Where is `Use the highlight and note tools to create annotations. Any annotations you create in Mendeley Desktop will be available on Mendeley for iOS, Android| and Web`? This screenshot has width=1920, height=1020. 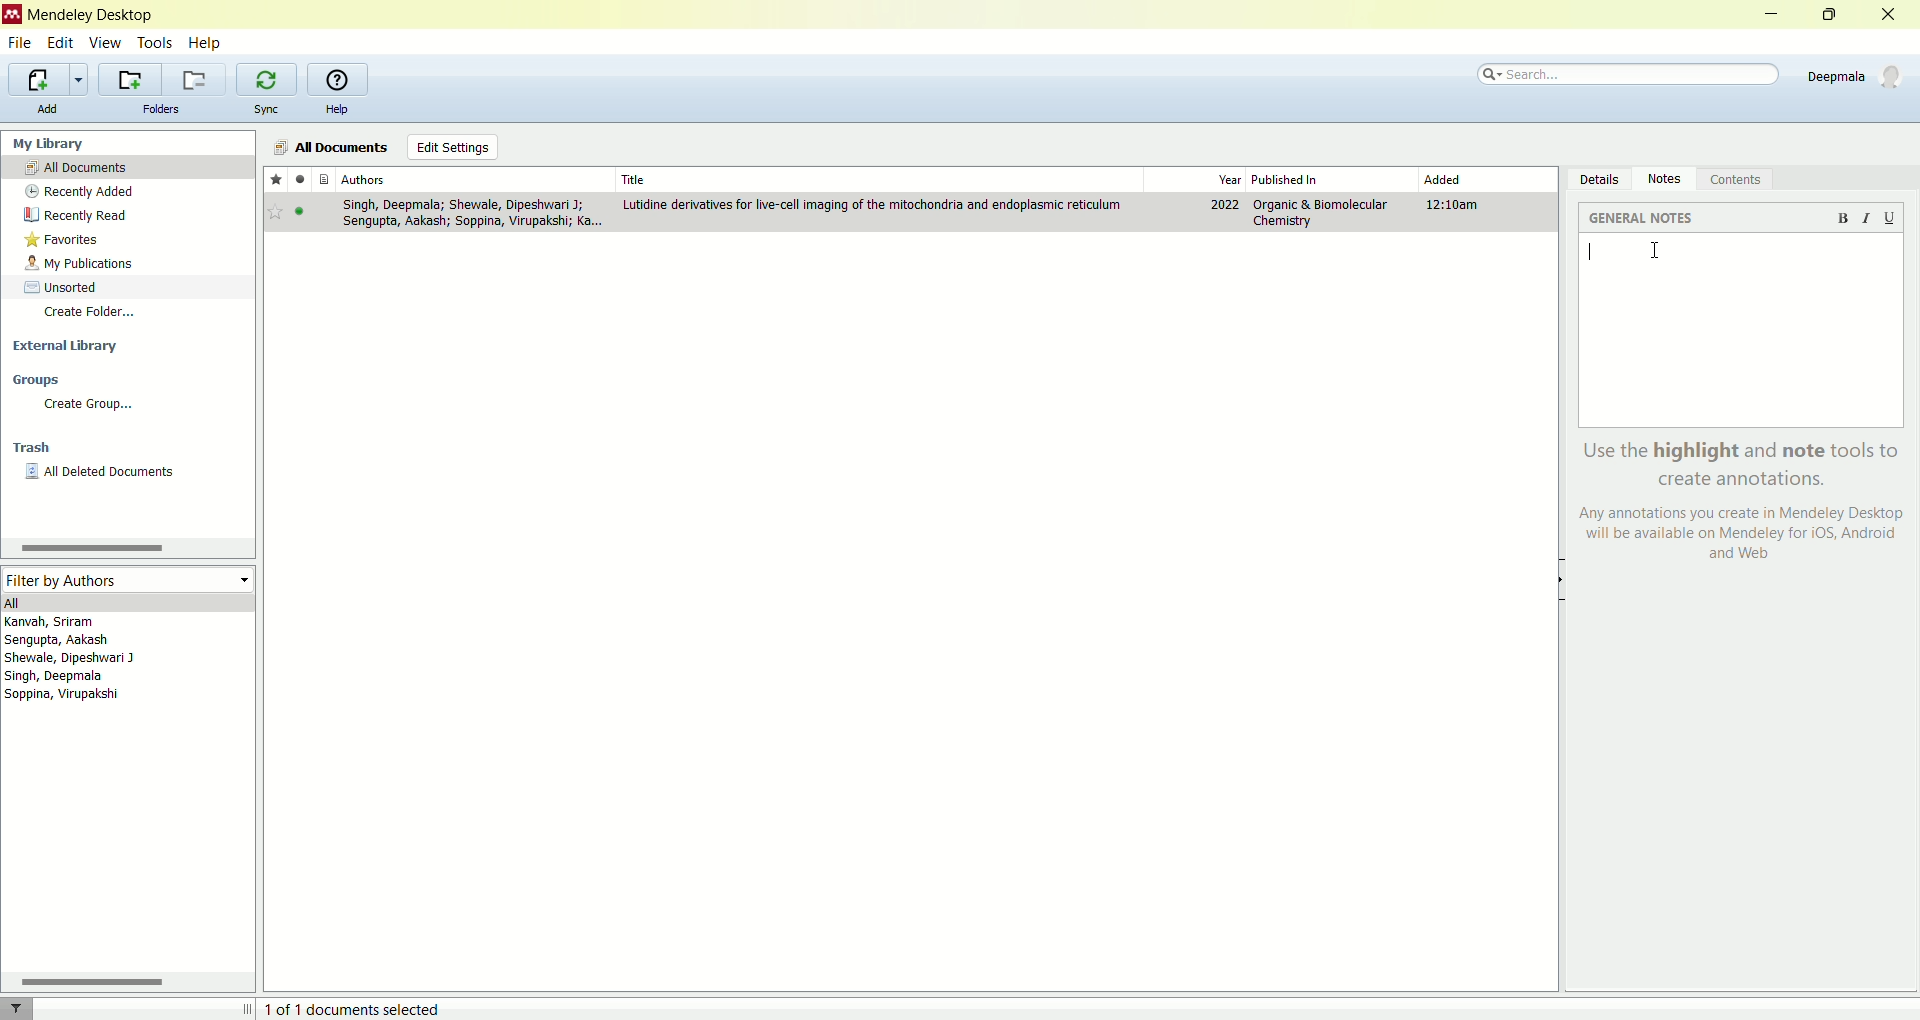
Use the highlight and note tools to create annotations. Any annotations you create in Mendeley Desktop will be available on Mendeley for iOS, Android| and Web is located at coordinates (1735, 506).